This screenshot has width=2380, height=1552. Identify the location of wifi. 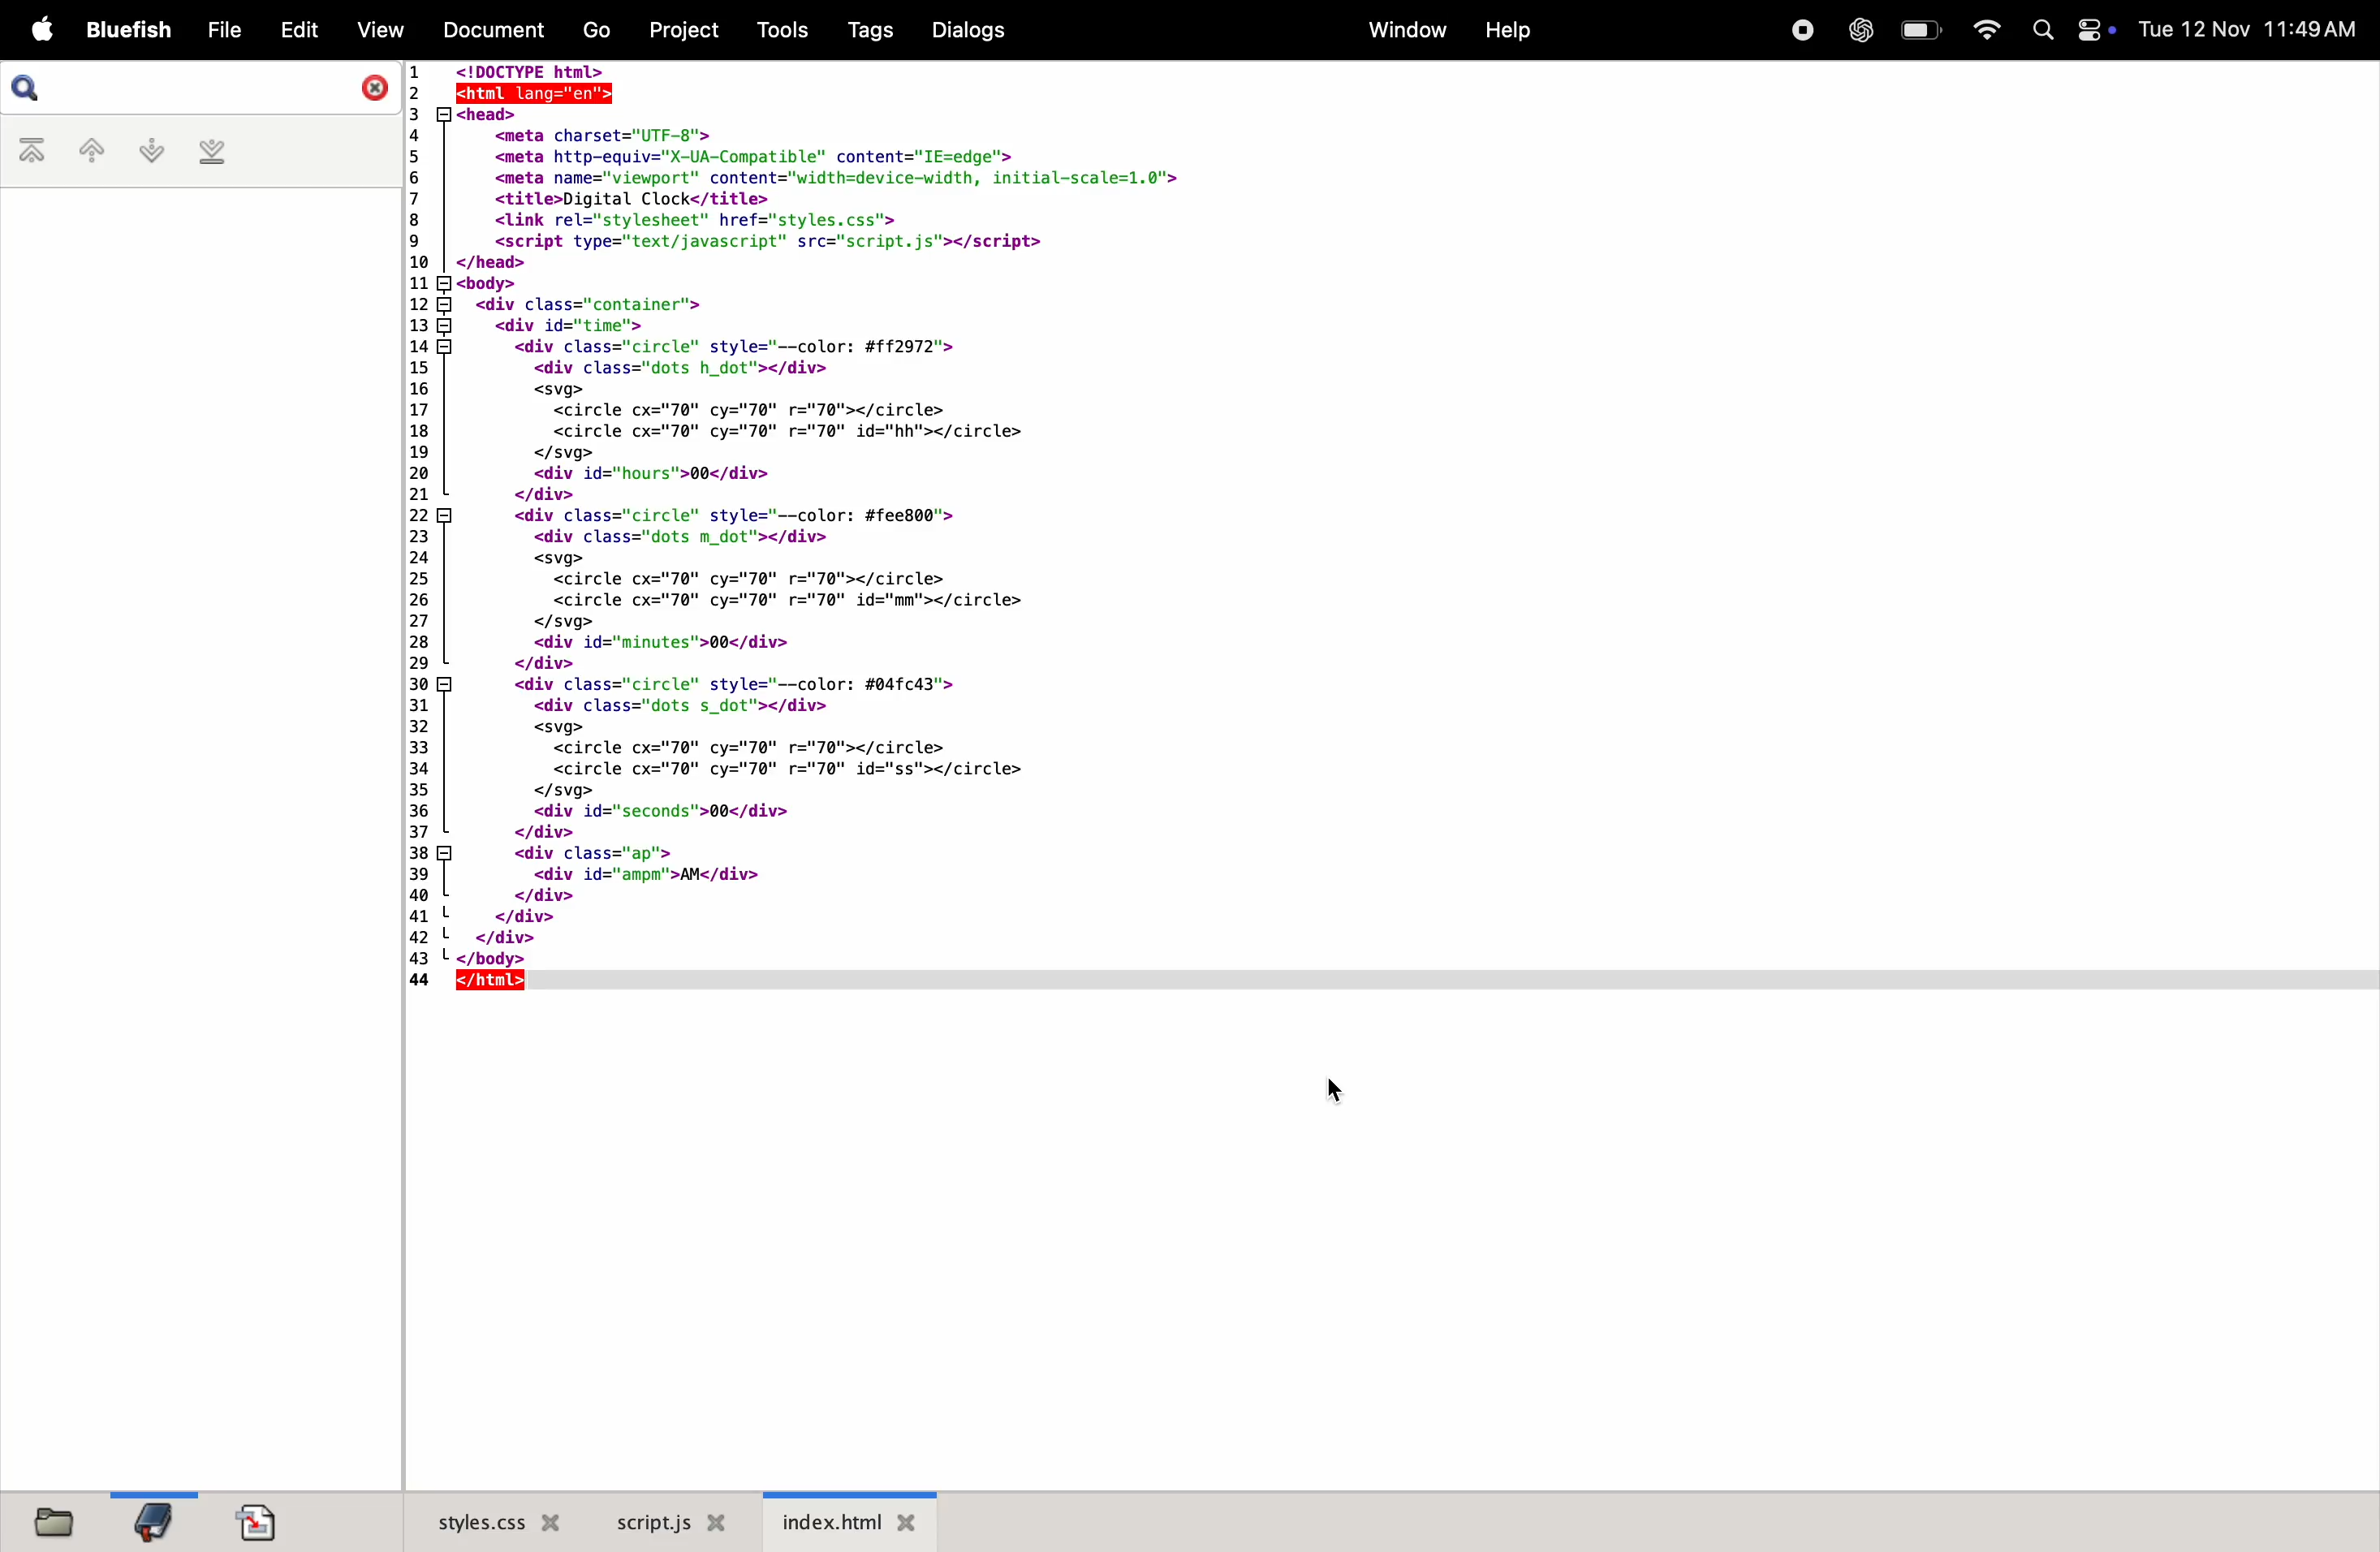
(1983, 29).